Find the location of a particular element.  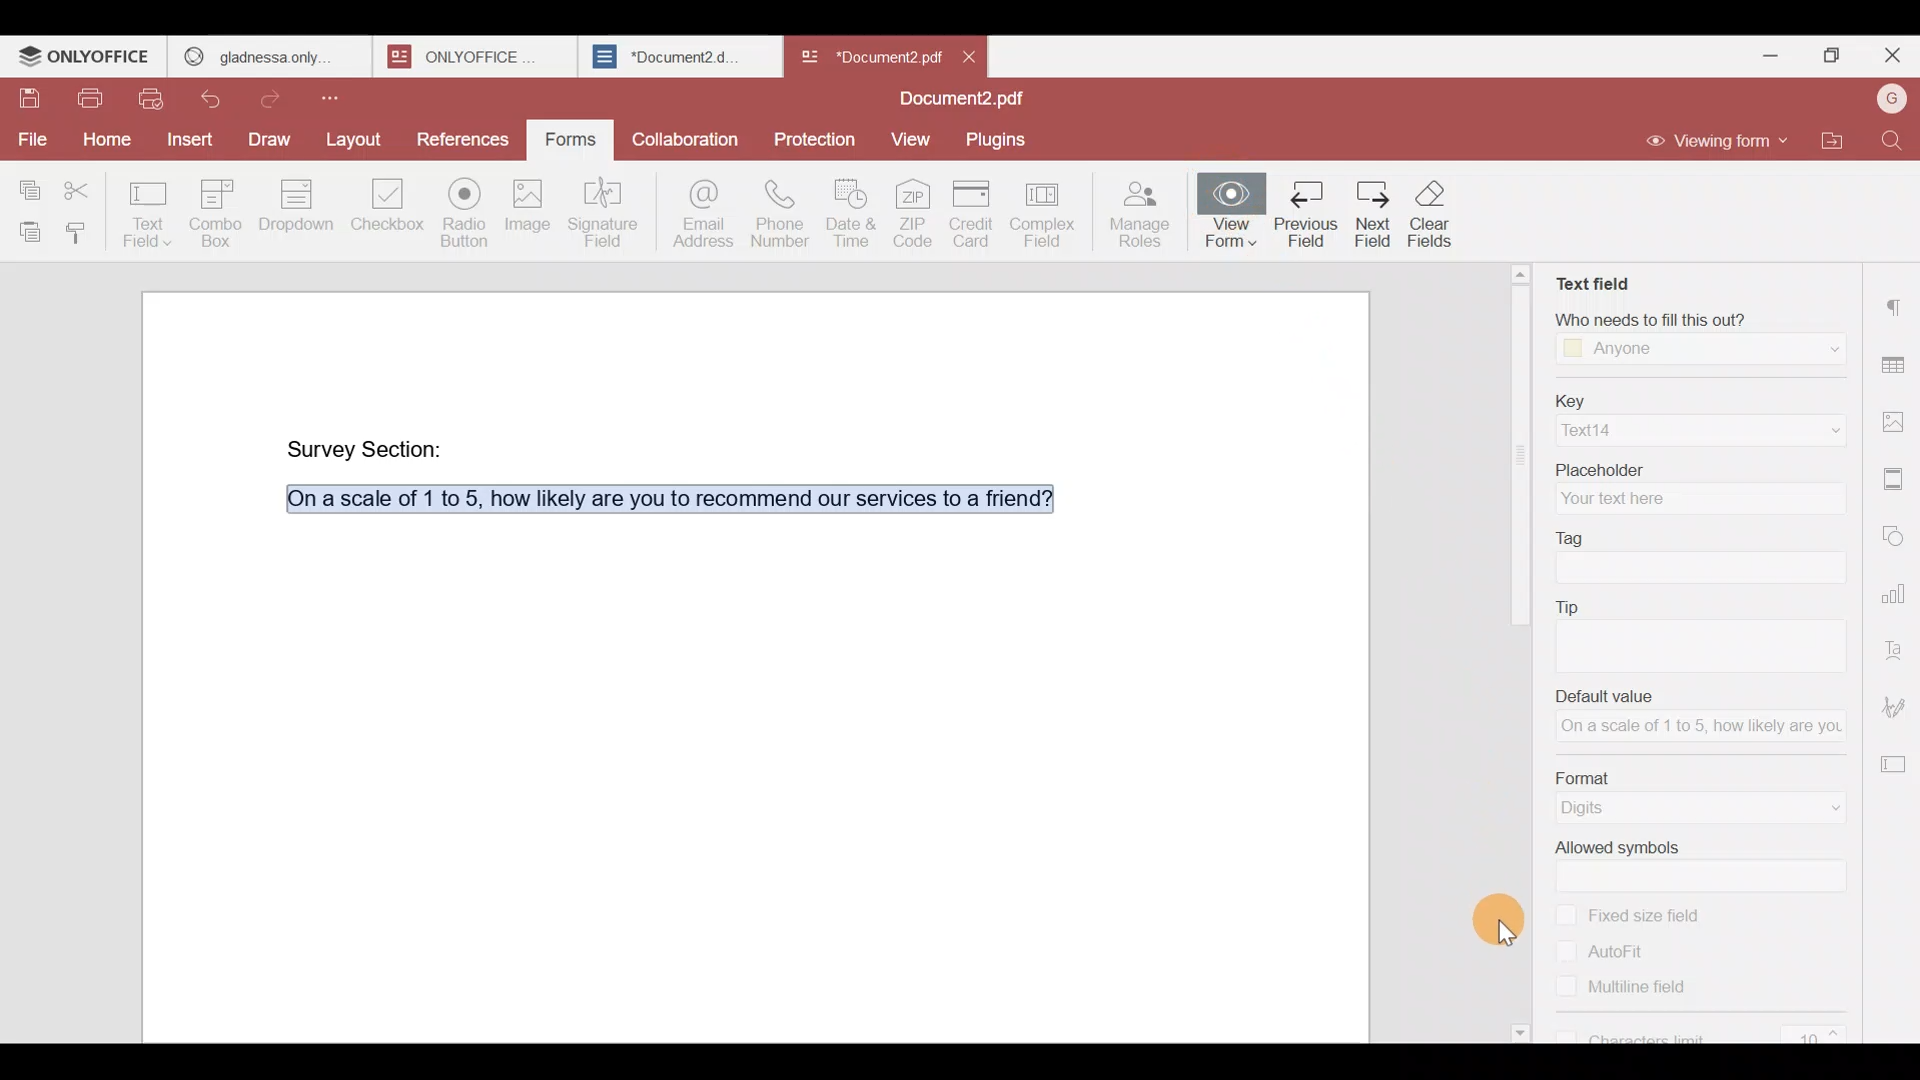

Collaboration is located at coordinates (689, 143).